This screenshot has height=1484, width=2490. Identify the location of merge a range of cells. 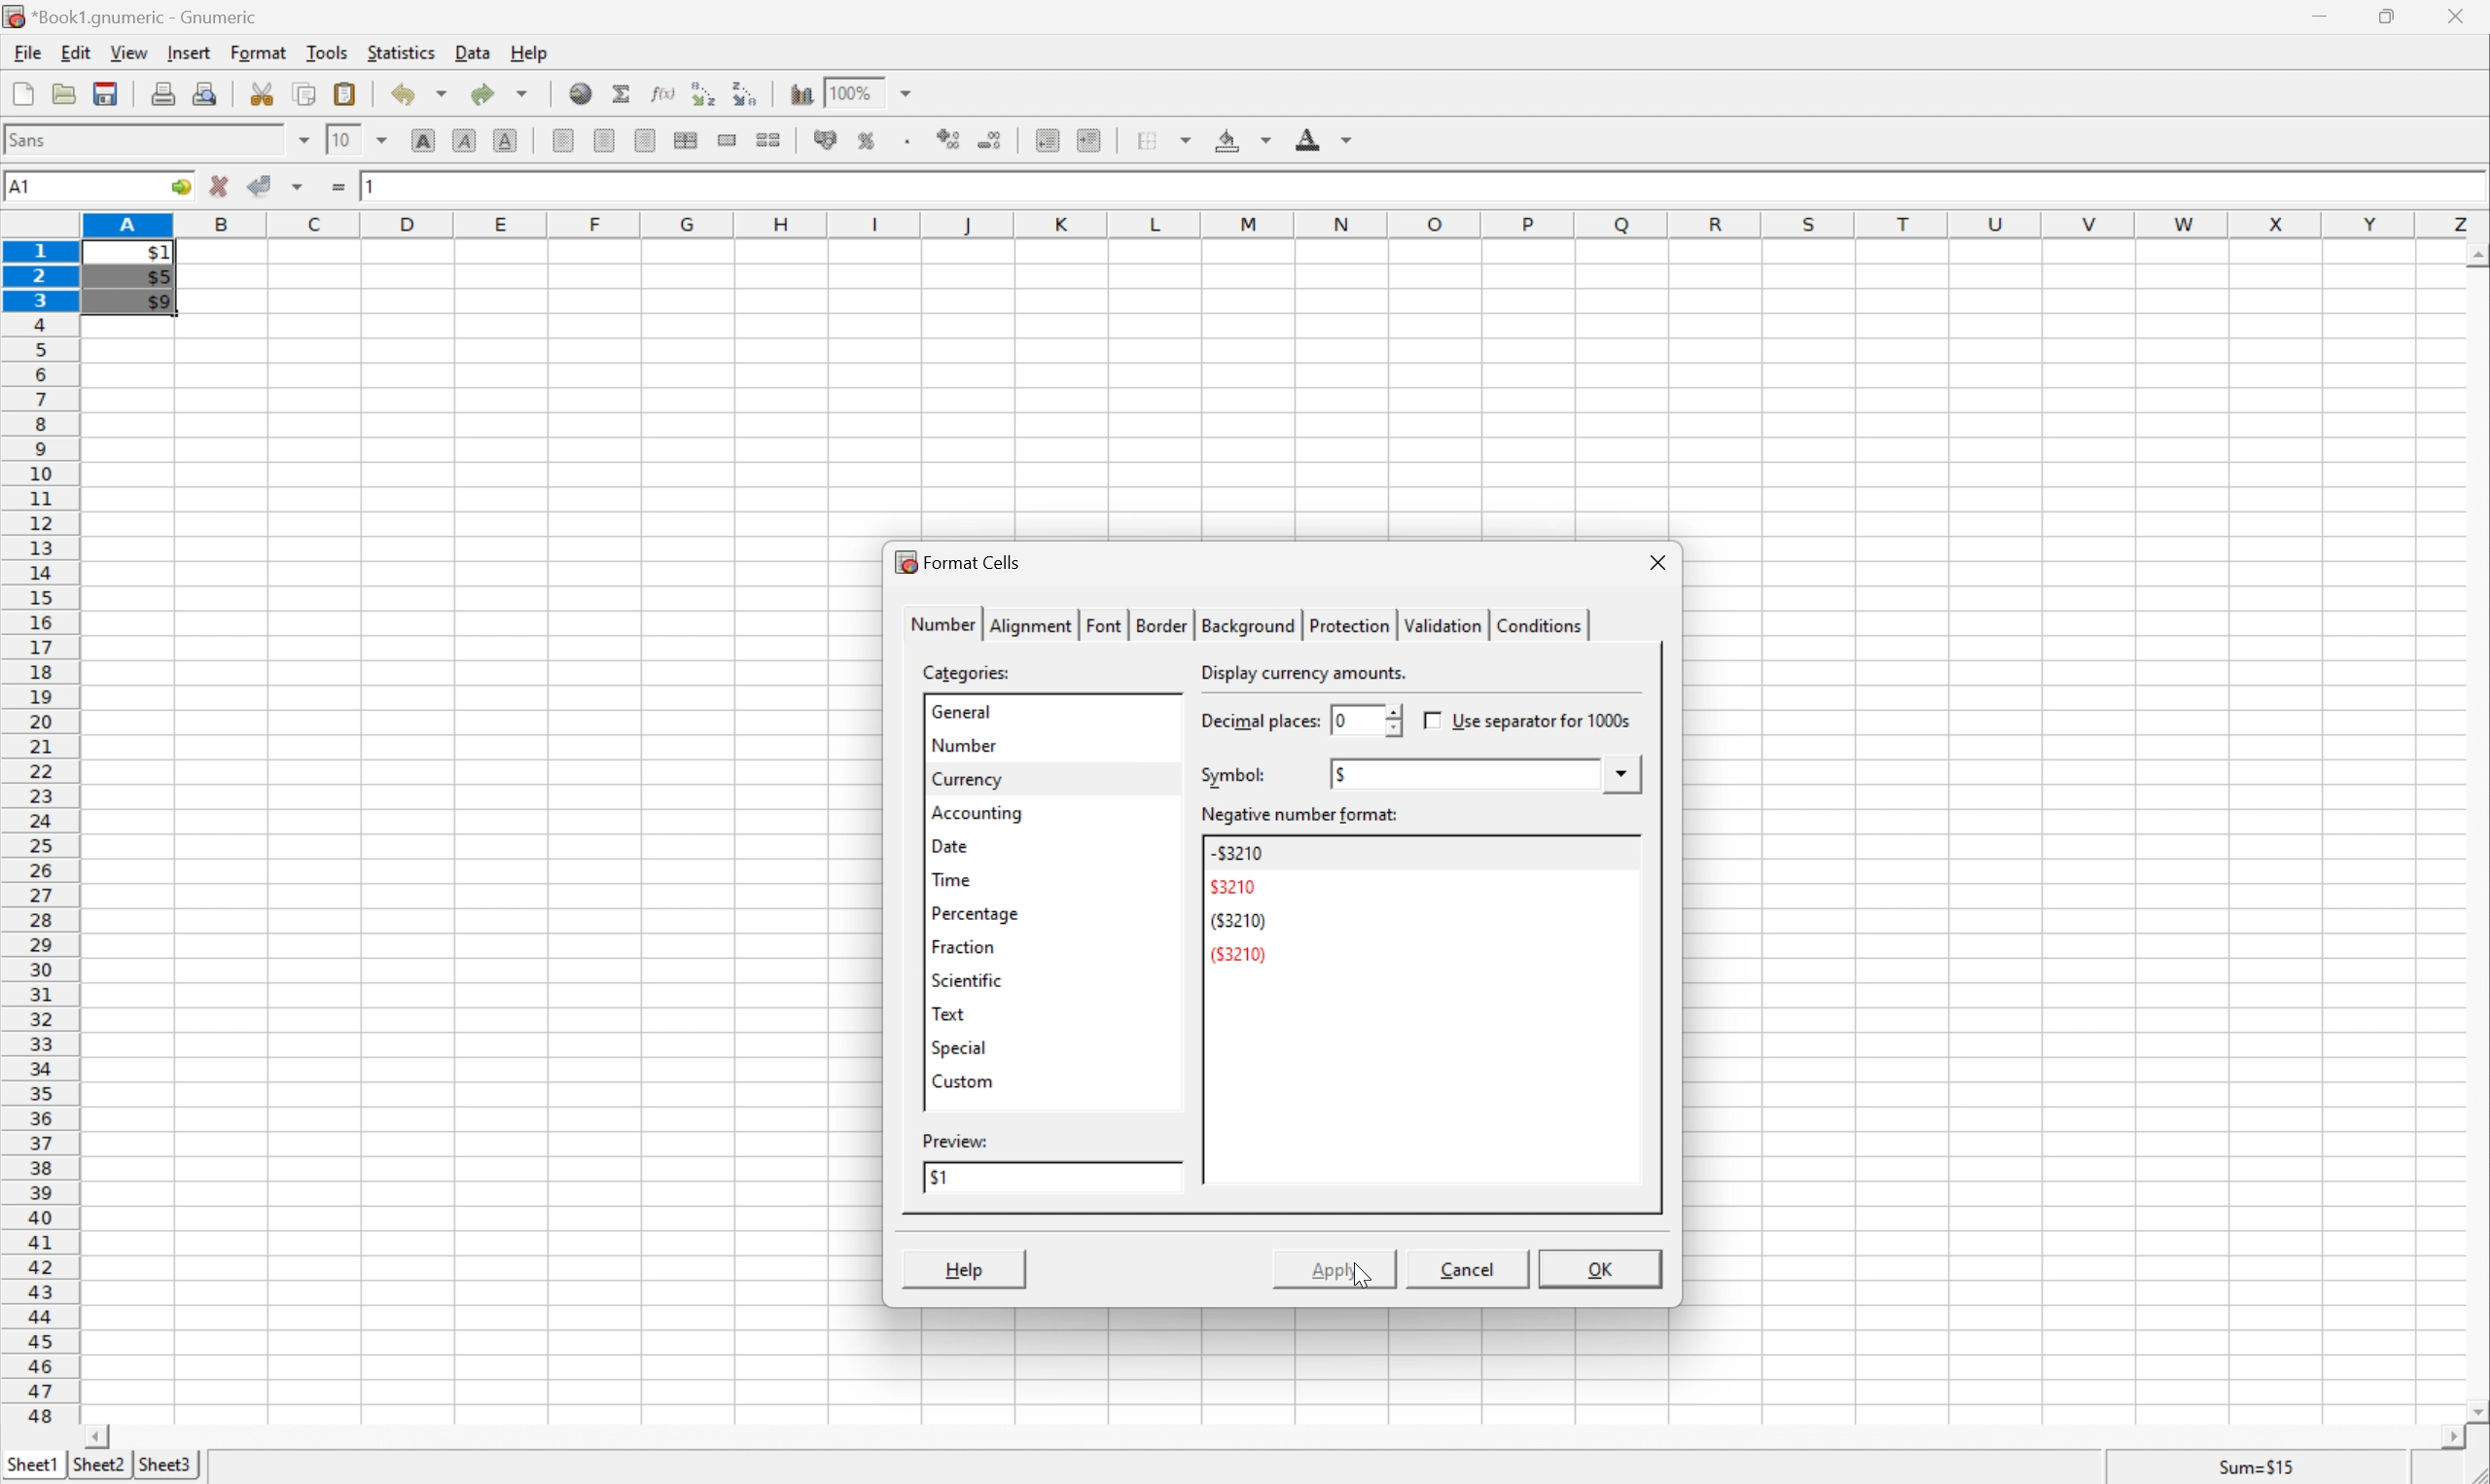
(733, 140).